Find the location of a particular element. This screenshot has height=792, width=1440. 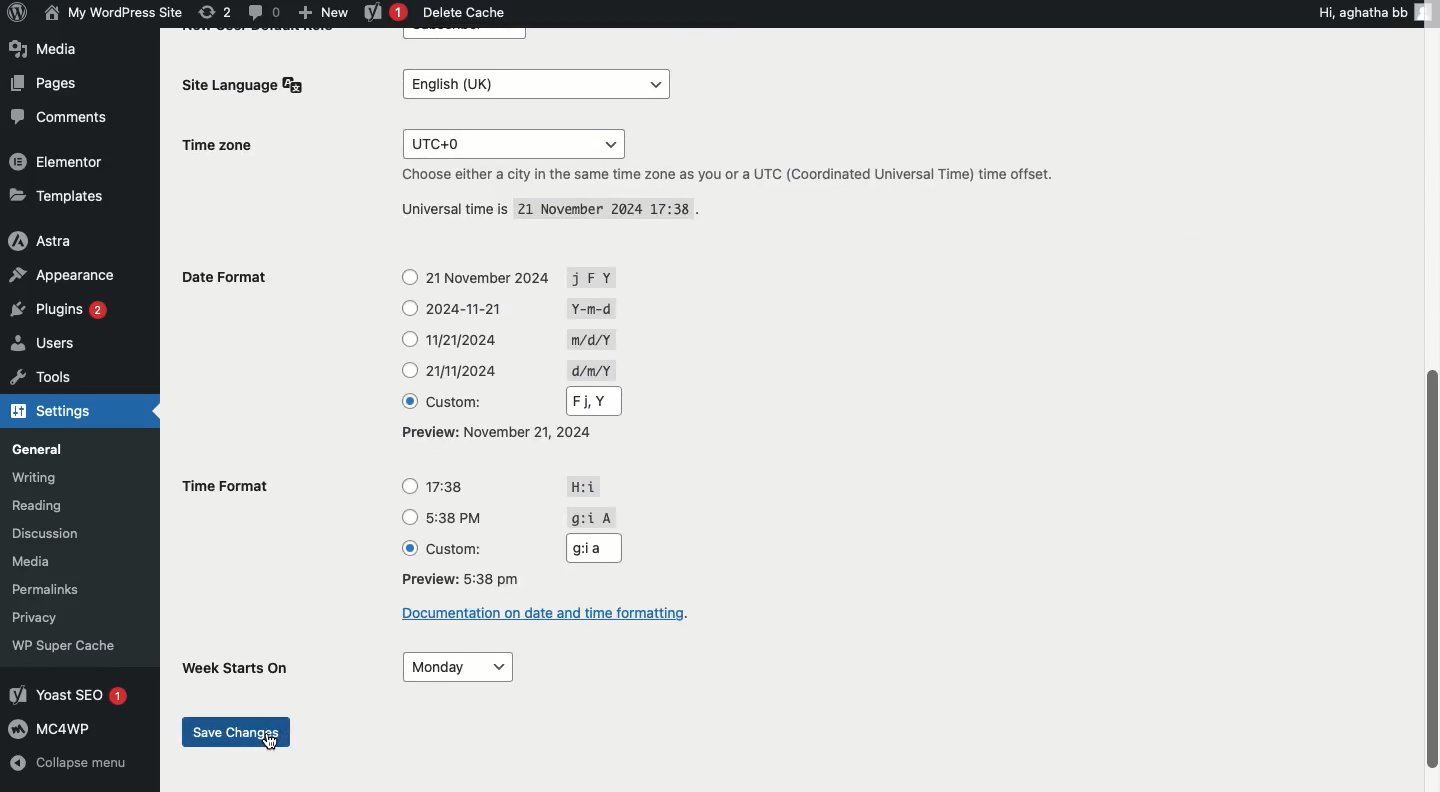

user icon is located at coordinates (1428, 11).